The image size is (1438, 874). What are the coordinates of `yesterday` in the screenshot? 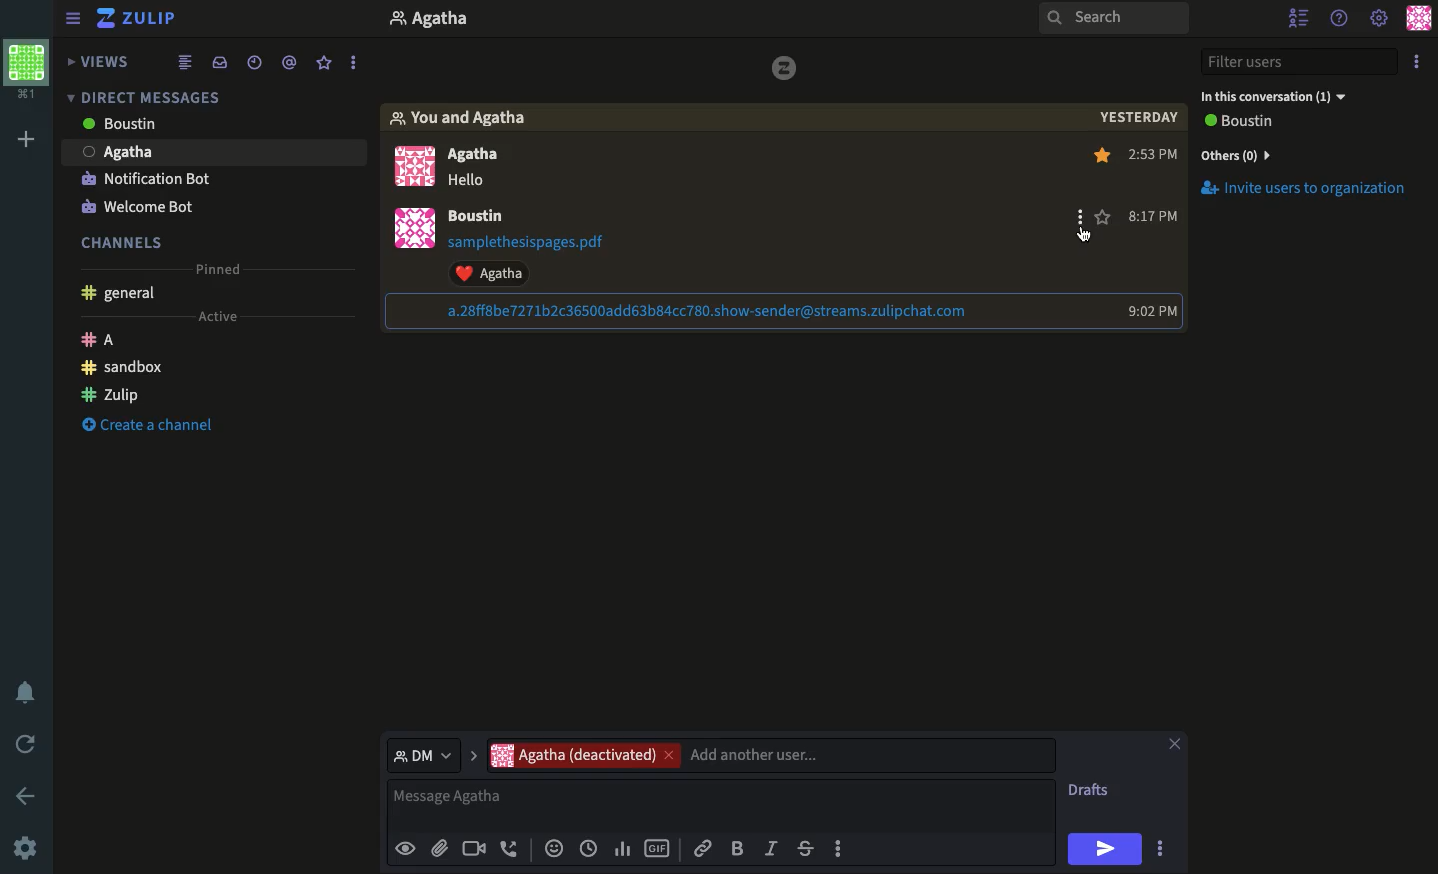 It's located at (1136, 119).